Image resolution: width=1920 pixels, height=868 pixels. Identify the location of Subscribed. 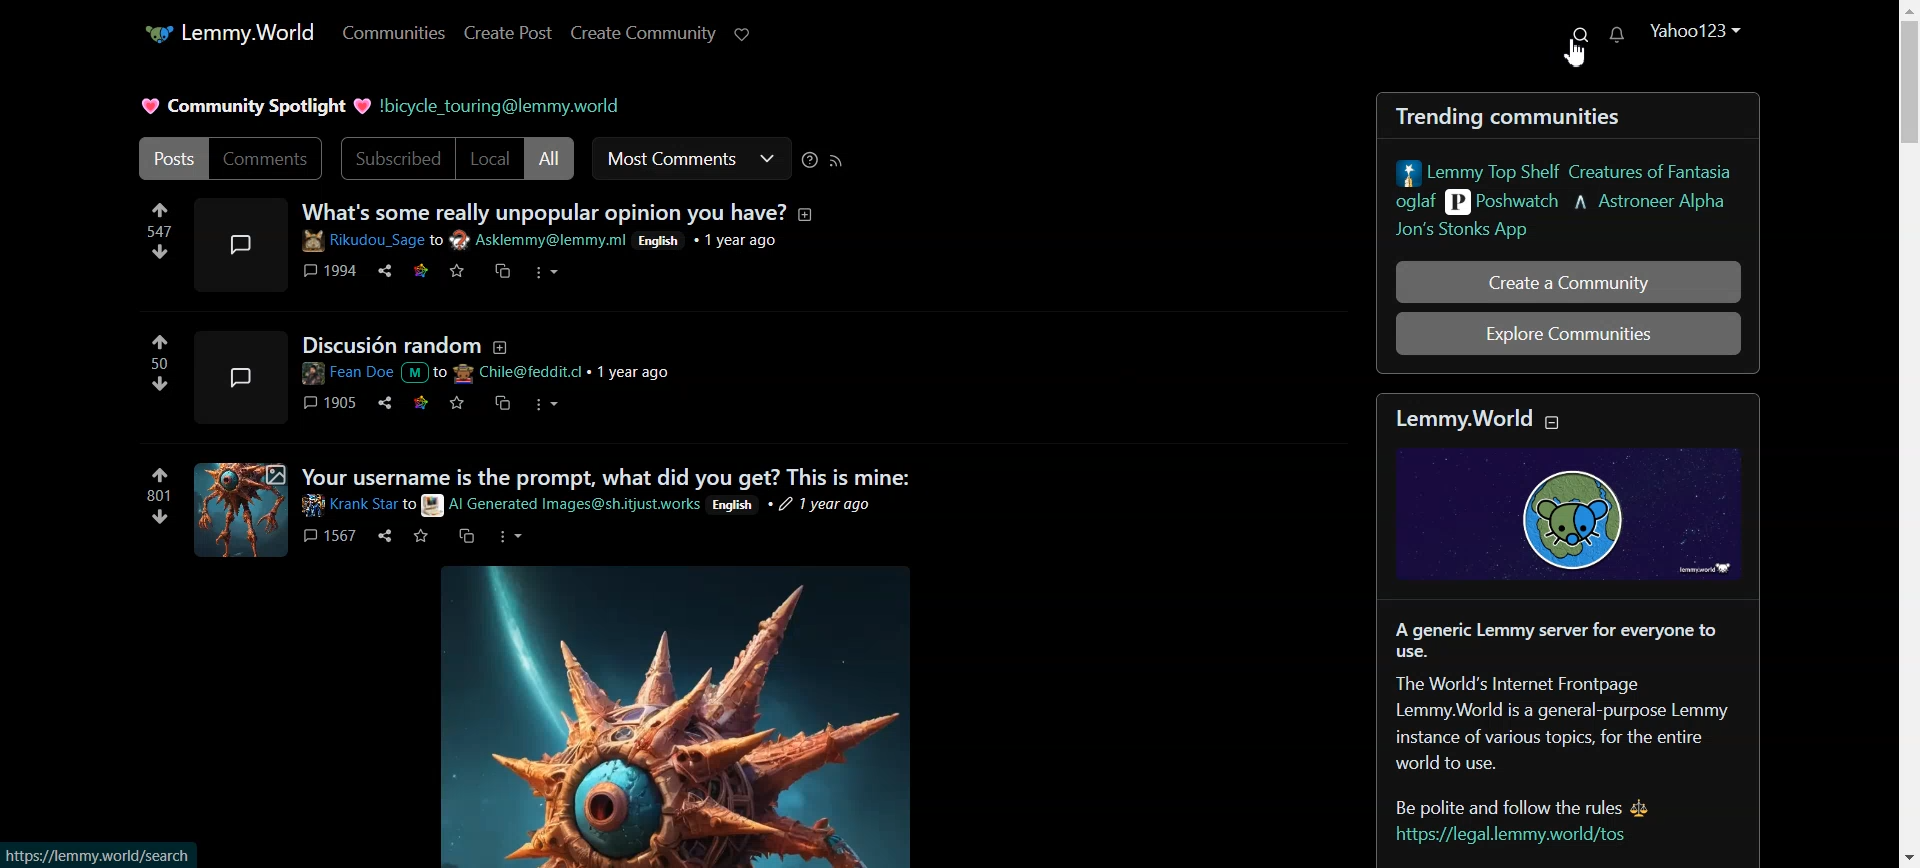
(395, 158).